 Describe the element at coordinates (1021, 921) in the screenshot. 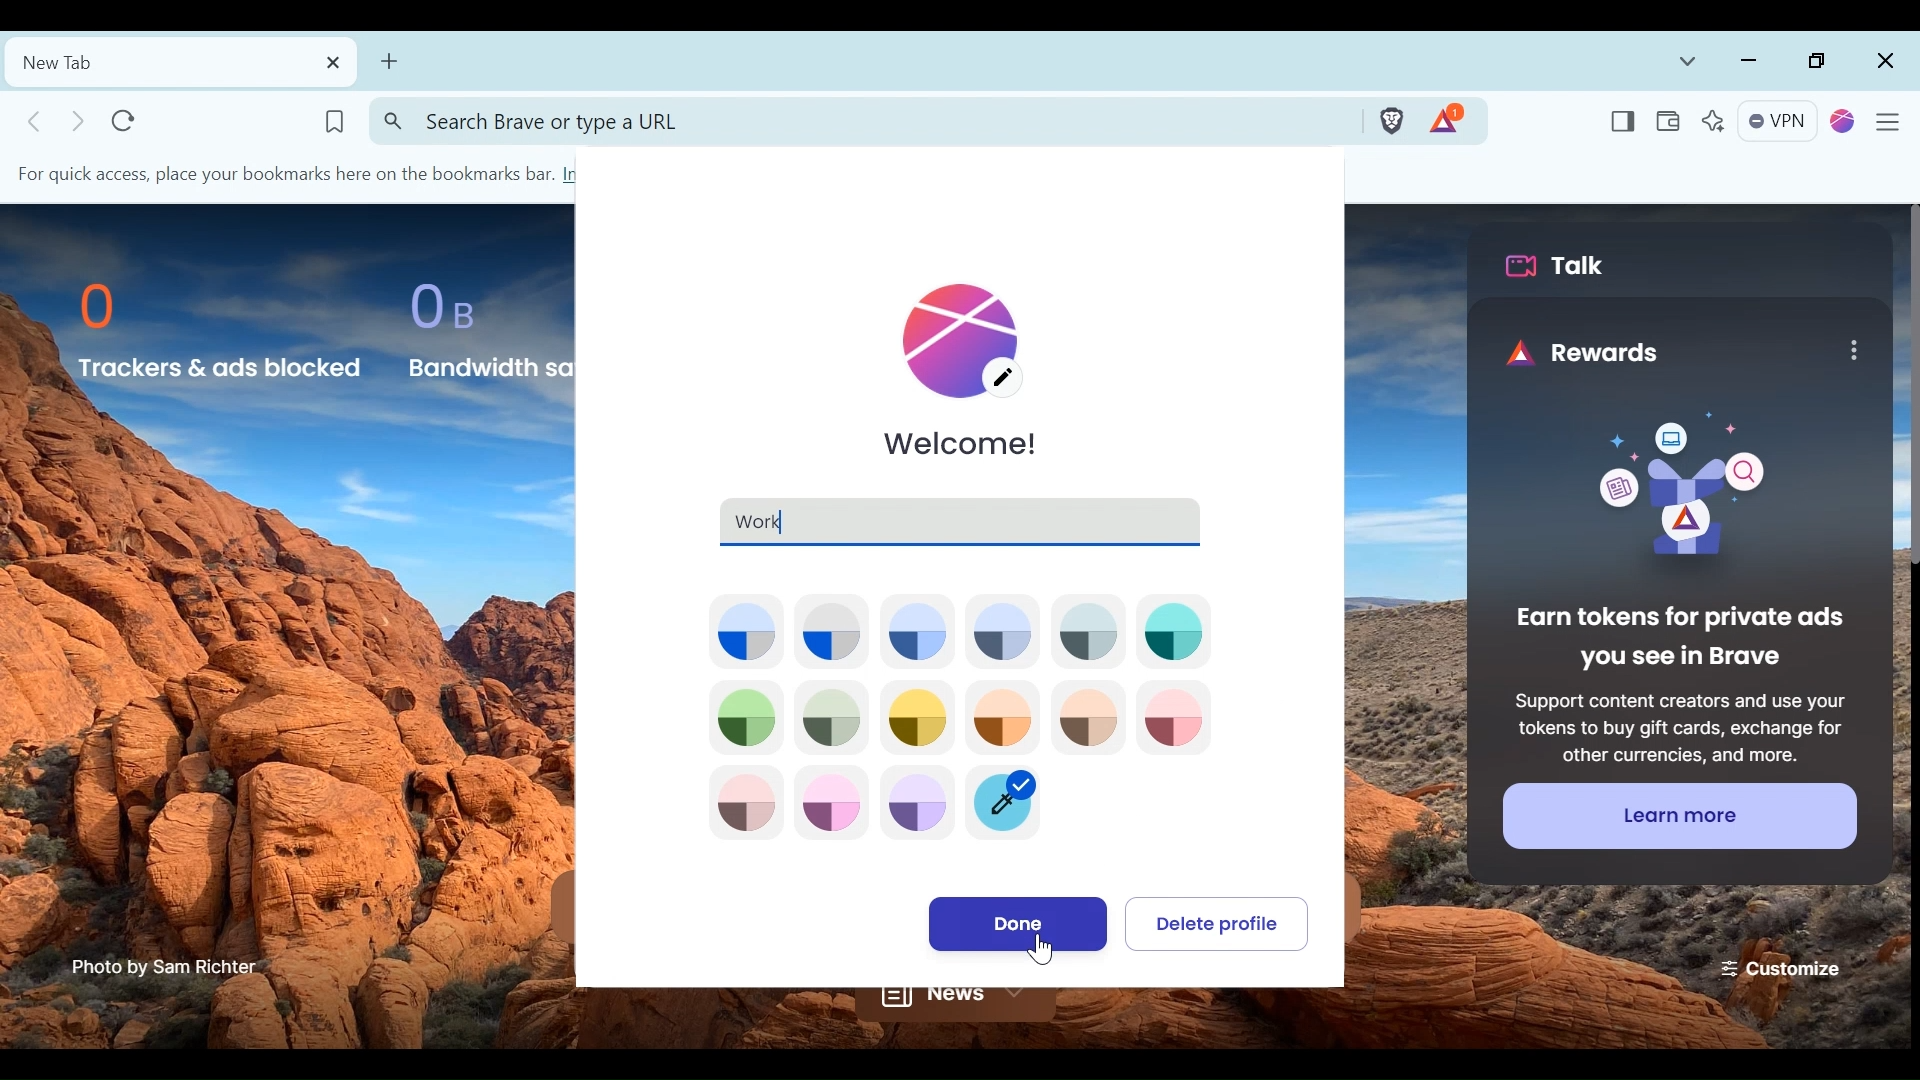

I see `Done` at that location.